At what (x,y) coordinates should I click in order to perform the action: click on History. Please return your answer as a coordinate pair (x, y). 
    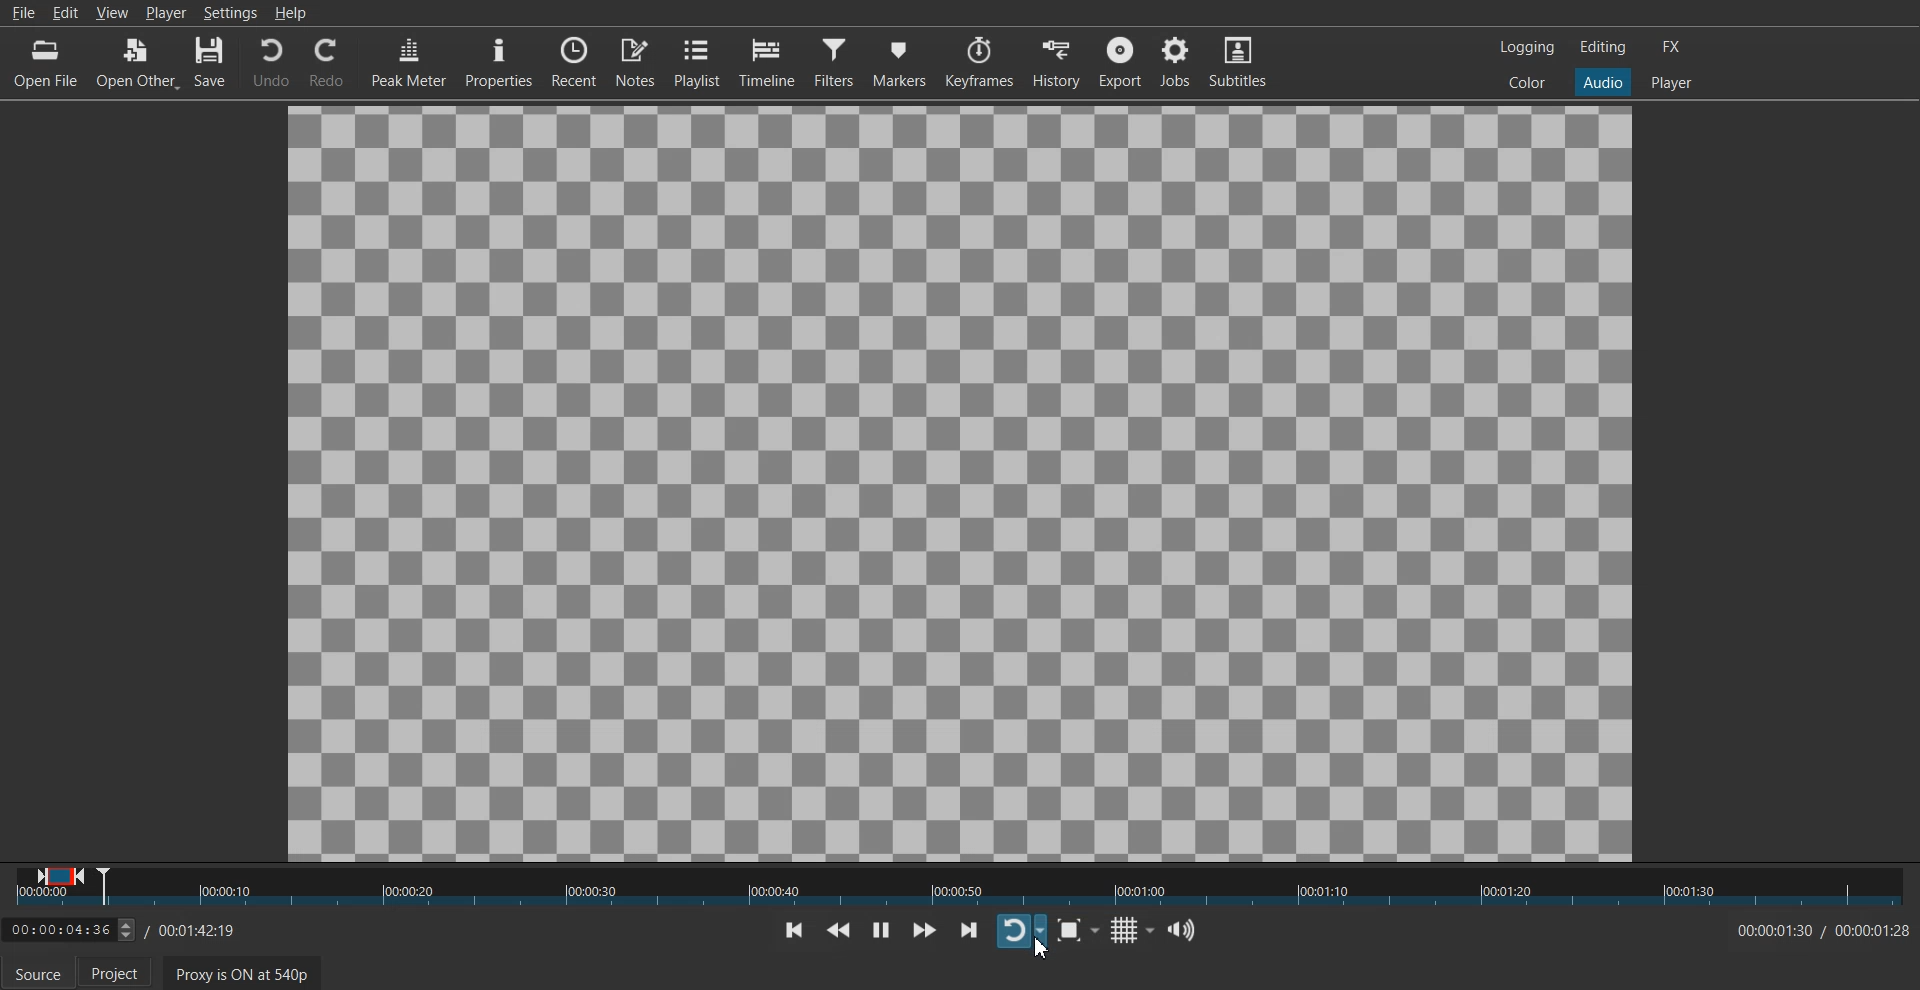
    Looking at the image, I should click on (1059, 61).